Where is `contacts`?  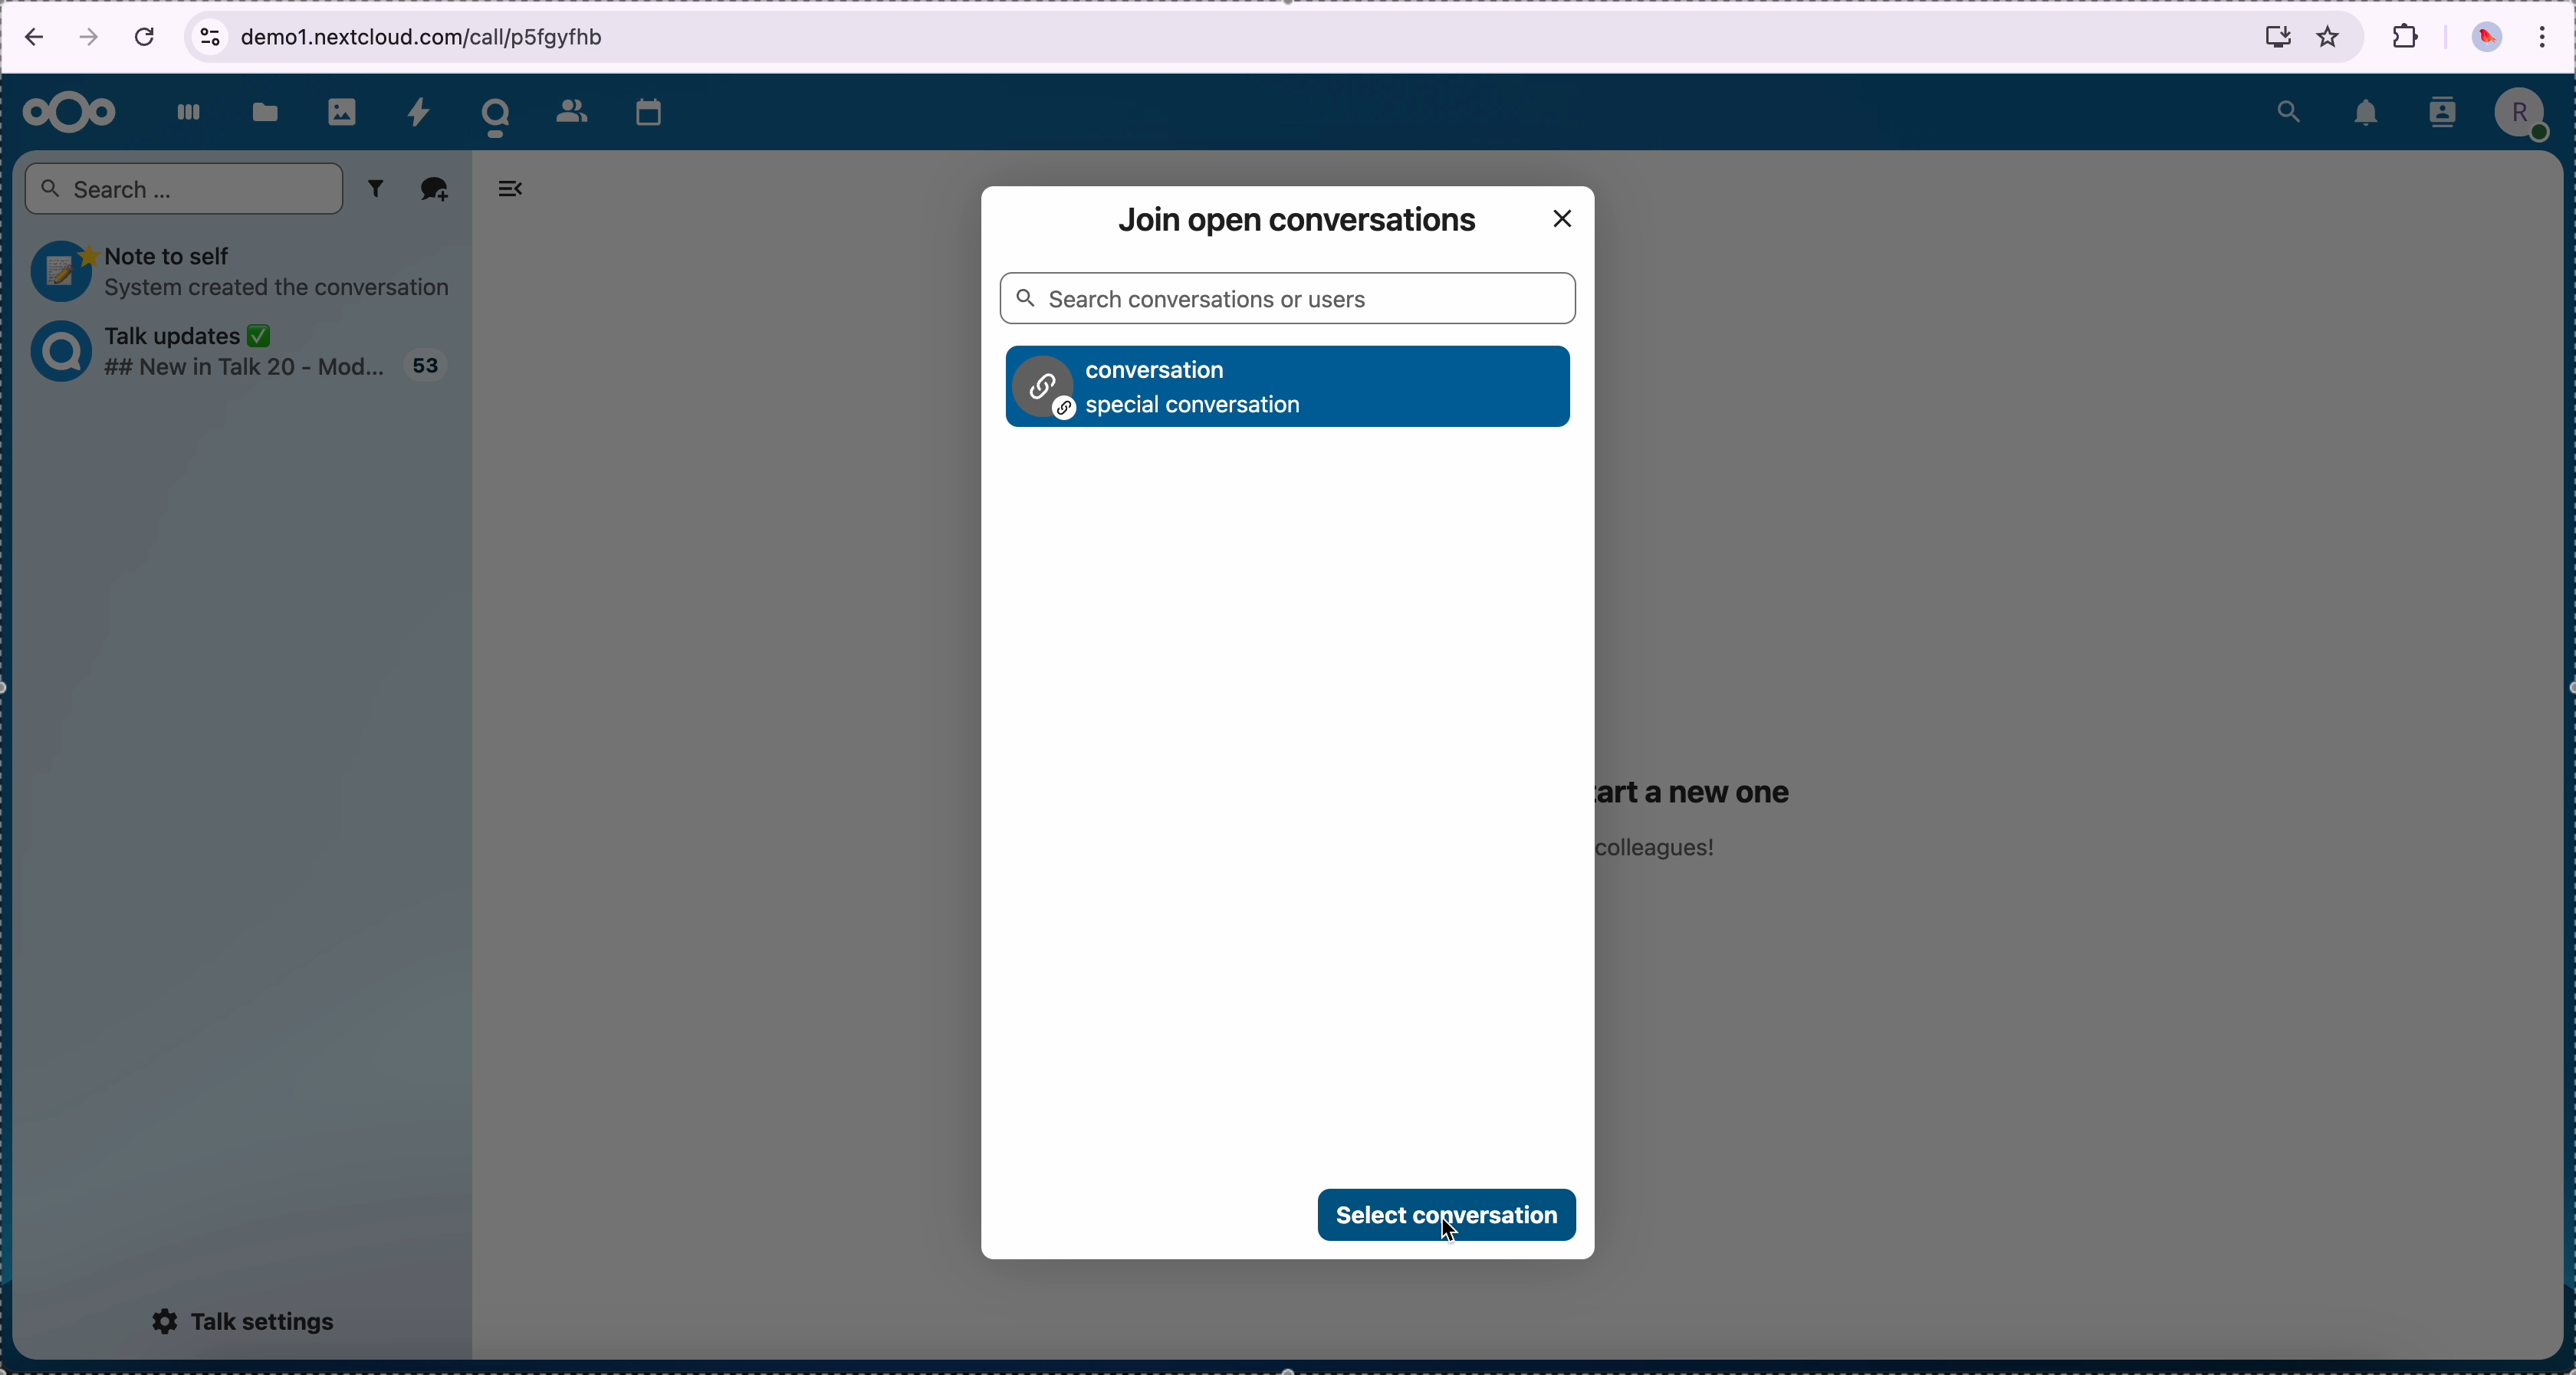 contacts is located at coordinates (2442, 113).